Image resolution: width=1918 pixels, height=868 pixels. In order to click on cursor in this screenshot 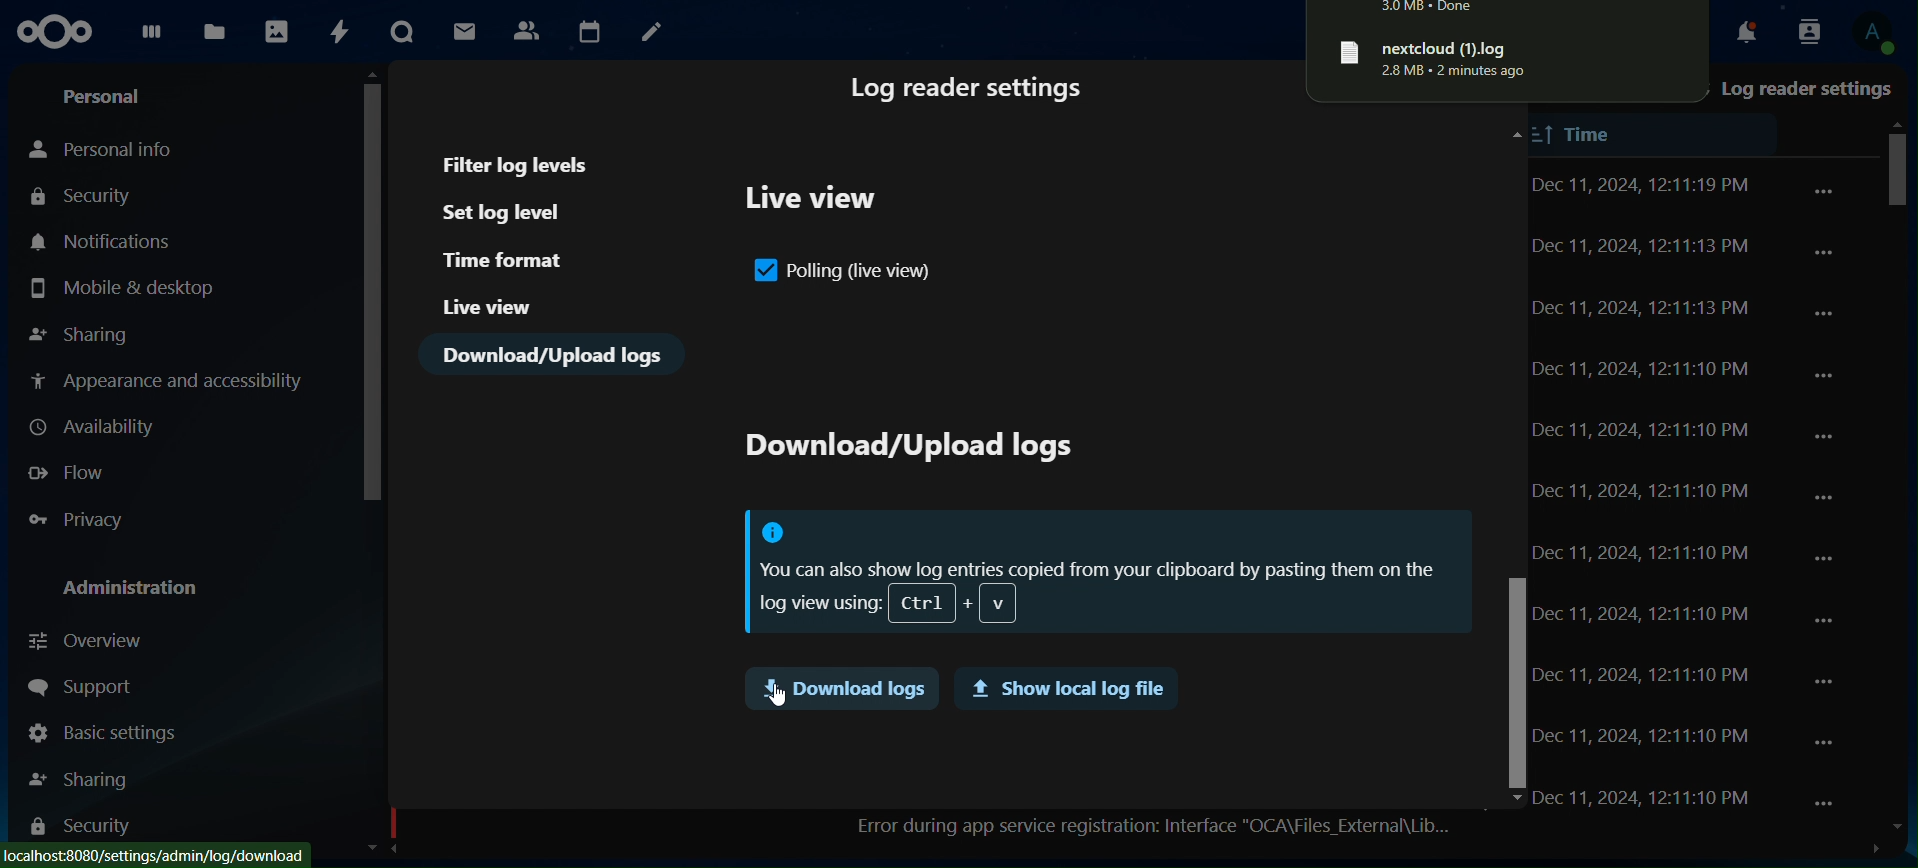, I will do `click(779, 694)`.